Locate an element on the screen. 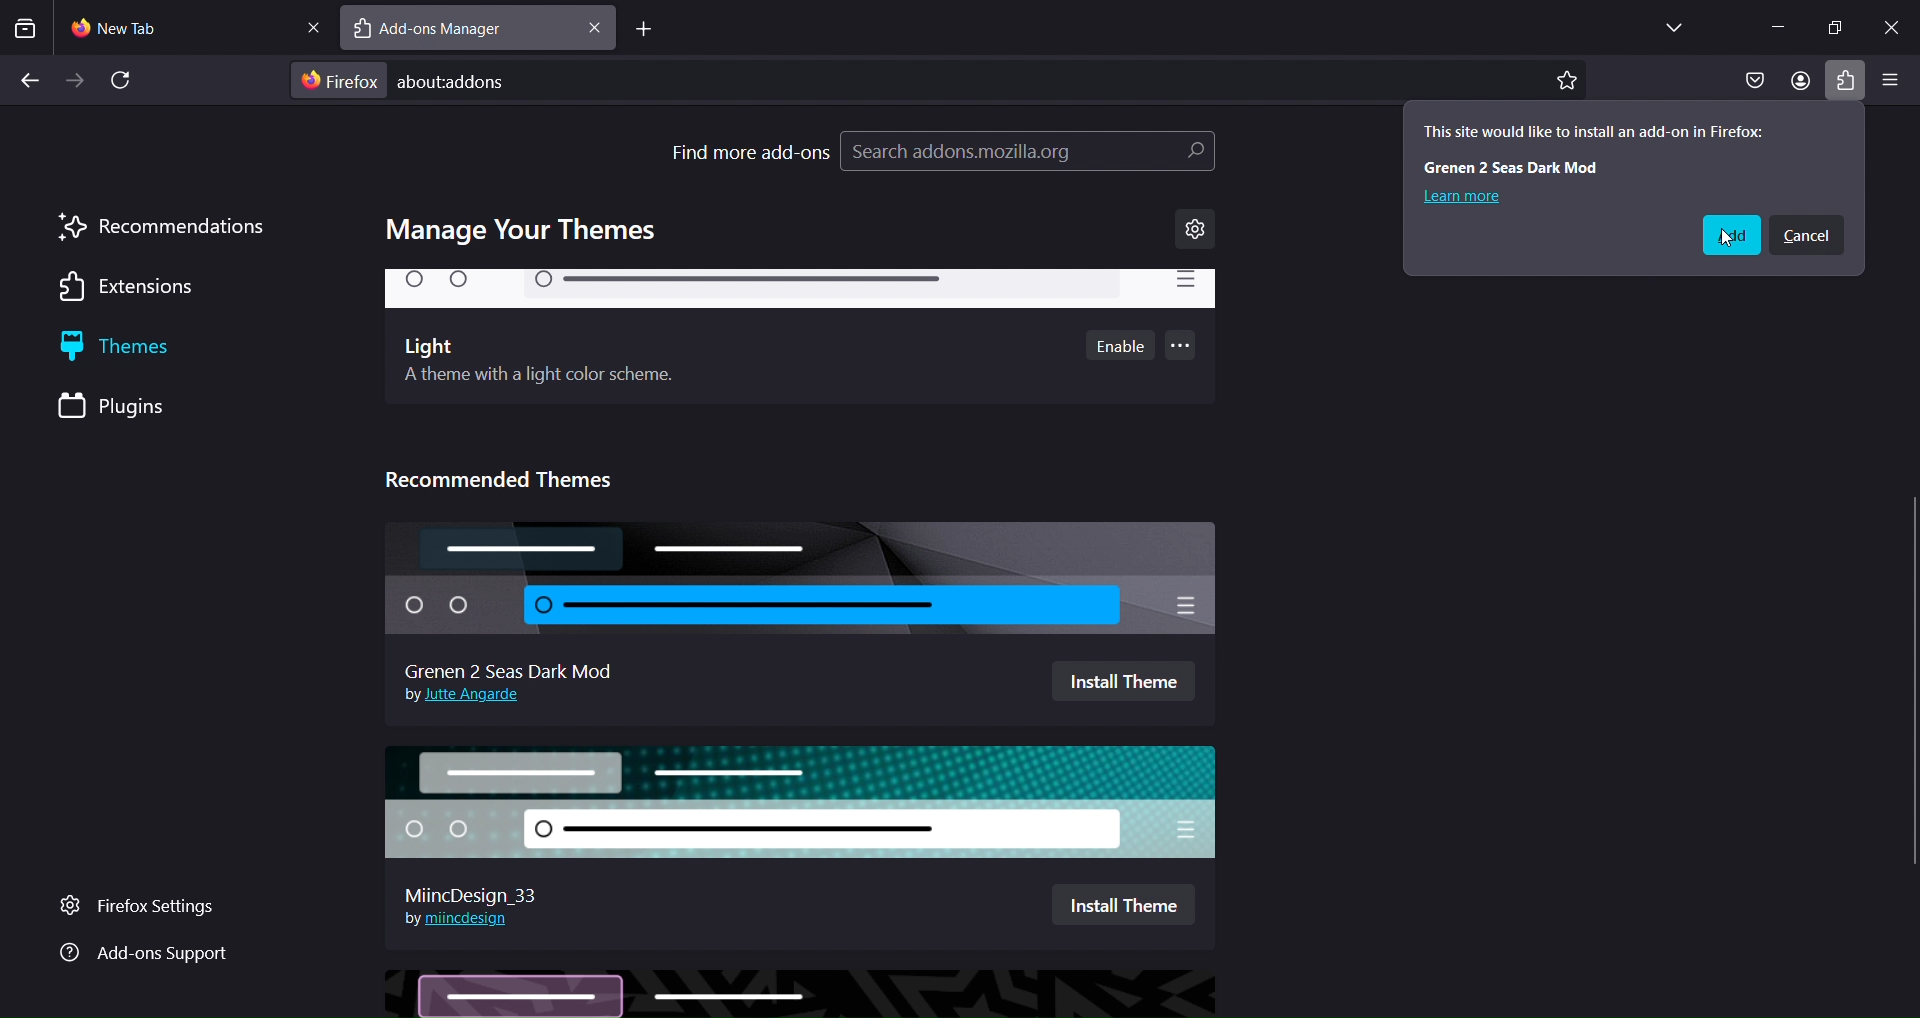 This screenshot has width=1920, height=1018. cancel is located at coordinates (1807, 236).